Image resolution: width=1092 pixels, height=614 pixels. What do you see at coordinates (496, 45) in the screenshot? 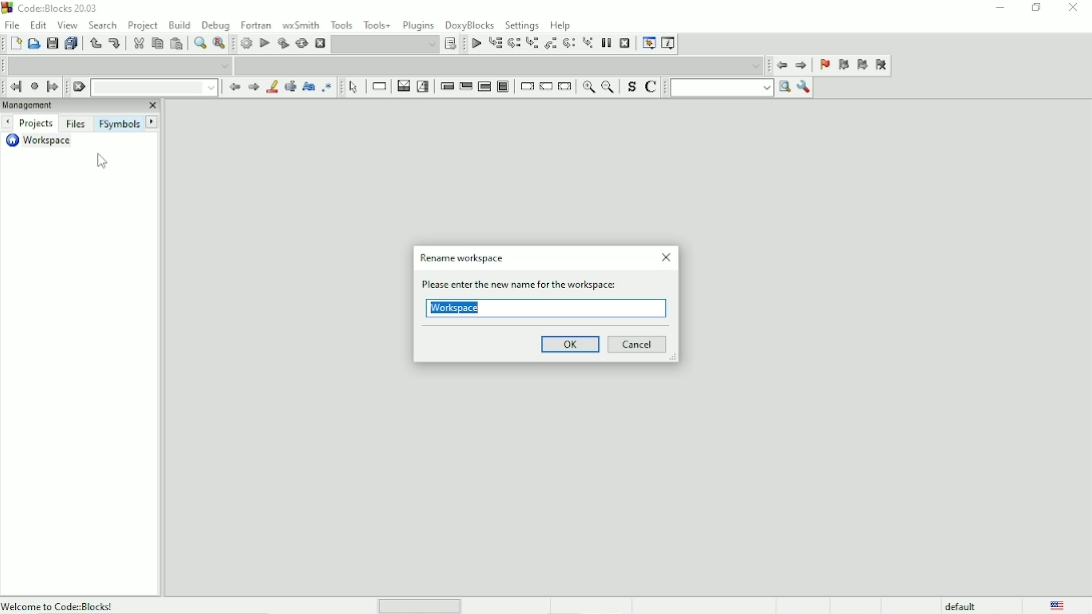
I see `Run to cursor` at bounding box center [496, 45].